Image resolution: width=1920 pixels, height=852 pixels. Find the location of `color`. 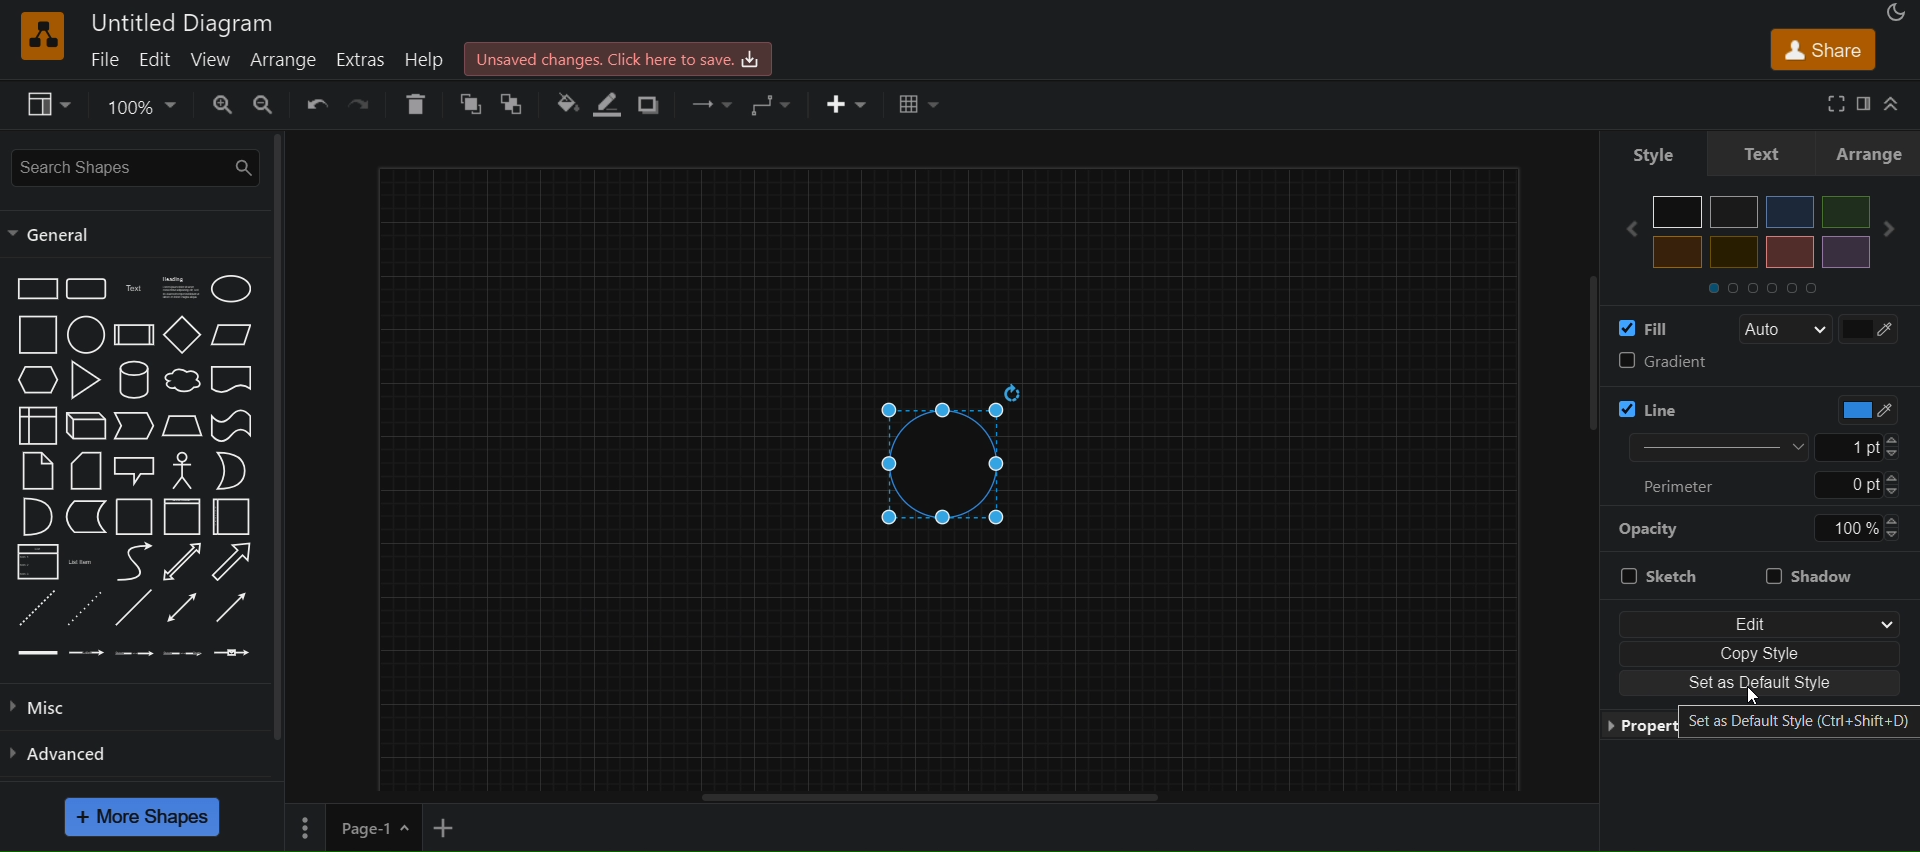

color is located at coordinates (1858, 409).